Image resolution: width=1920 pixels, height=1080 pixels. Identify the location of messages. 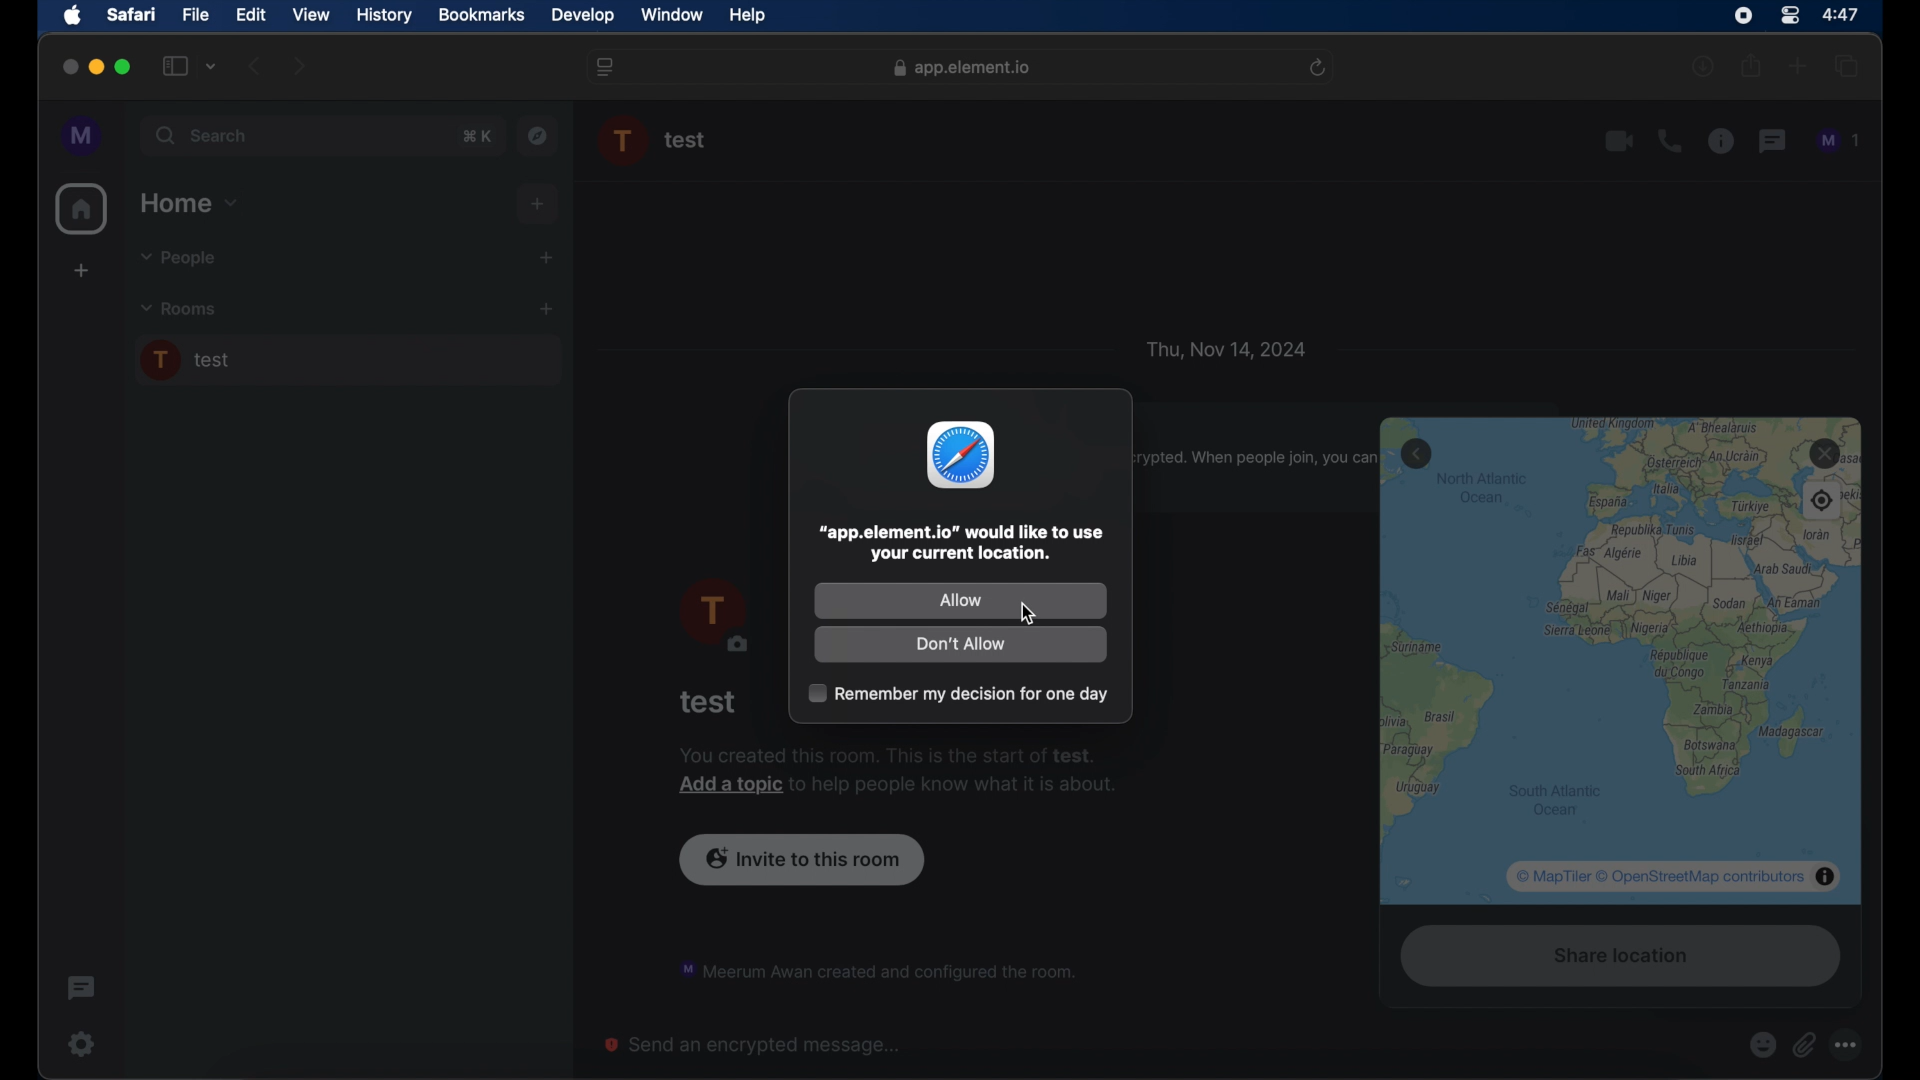
(1840, 141).